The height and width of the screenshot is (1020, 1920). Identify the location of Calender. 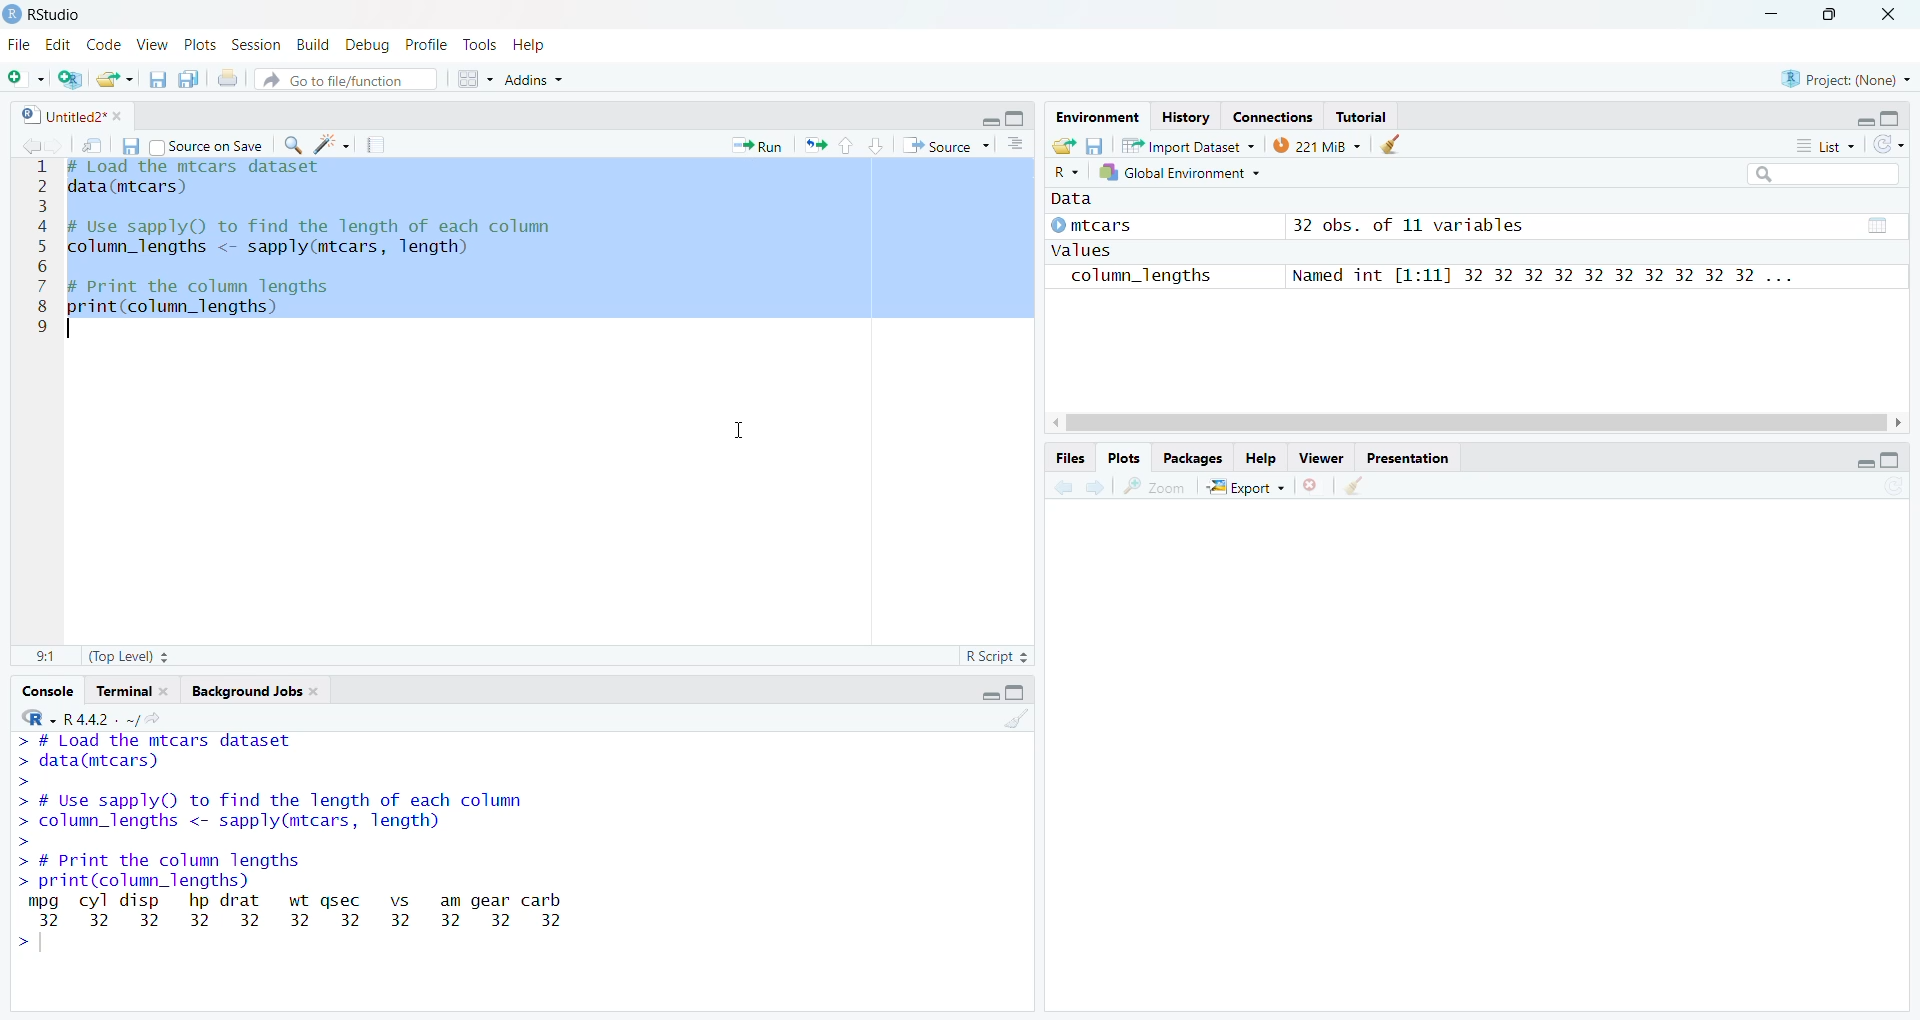
(1876, 227).